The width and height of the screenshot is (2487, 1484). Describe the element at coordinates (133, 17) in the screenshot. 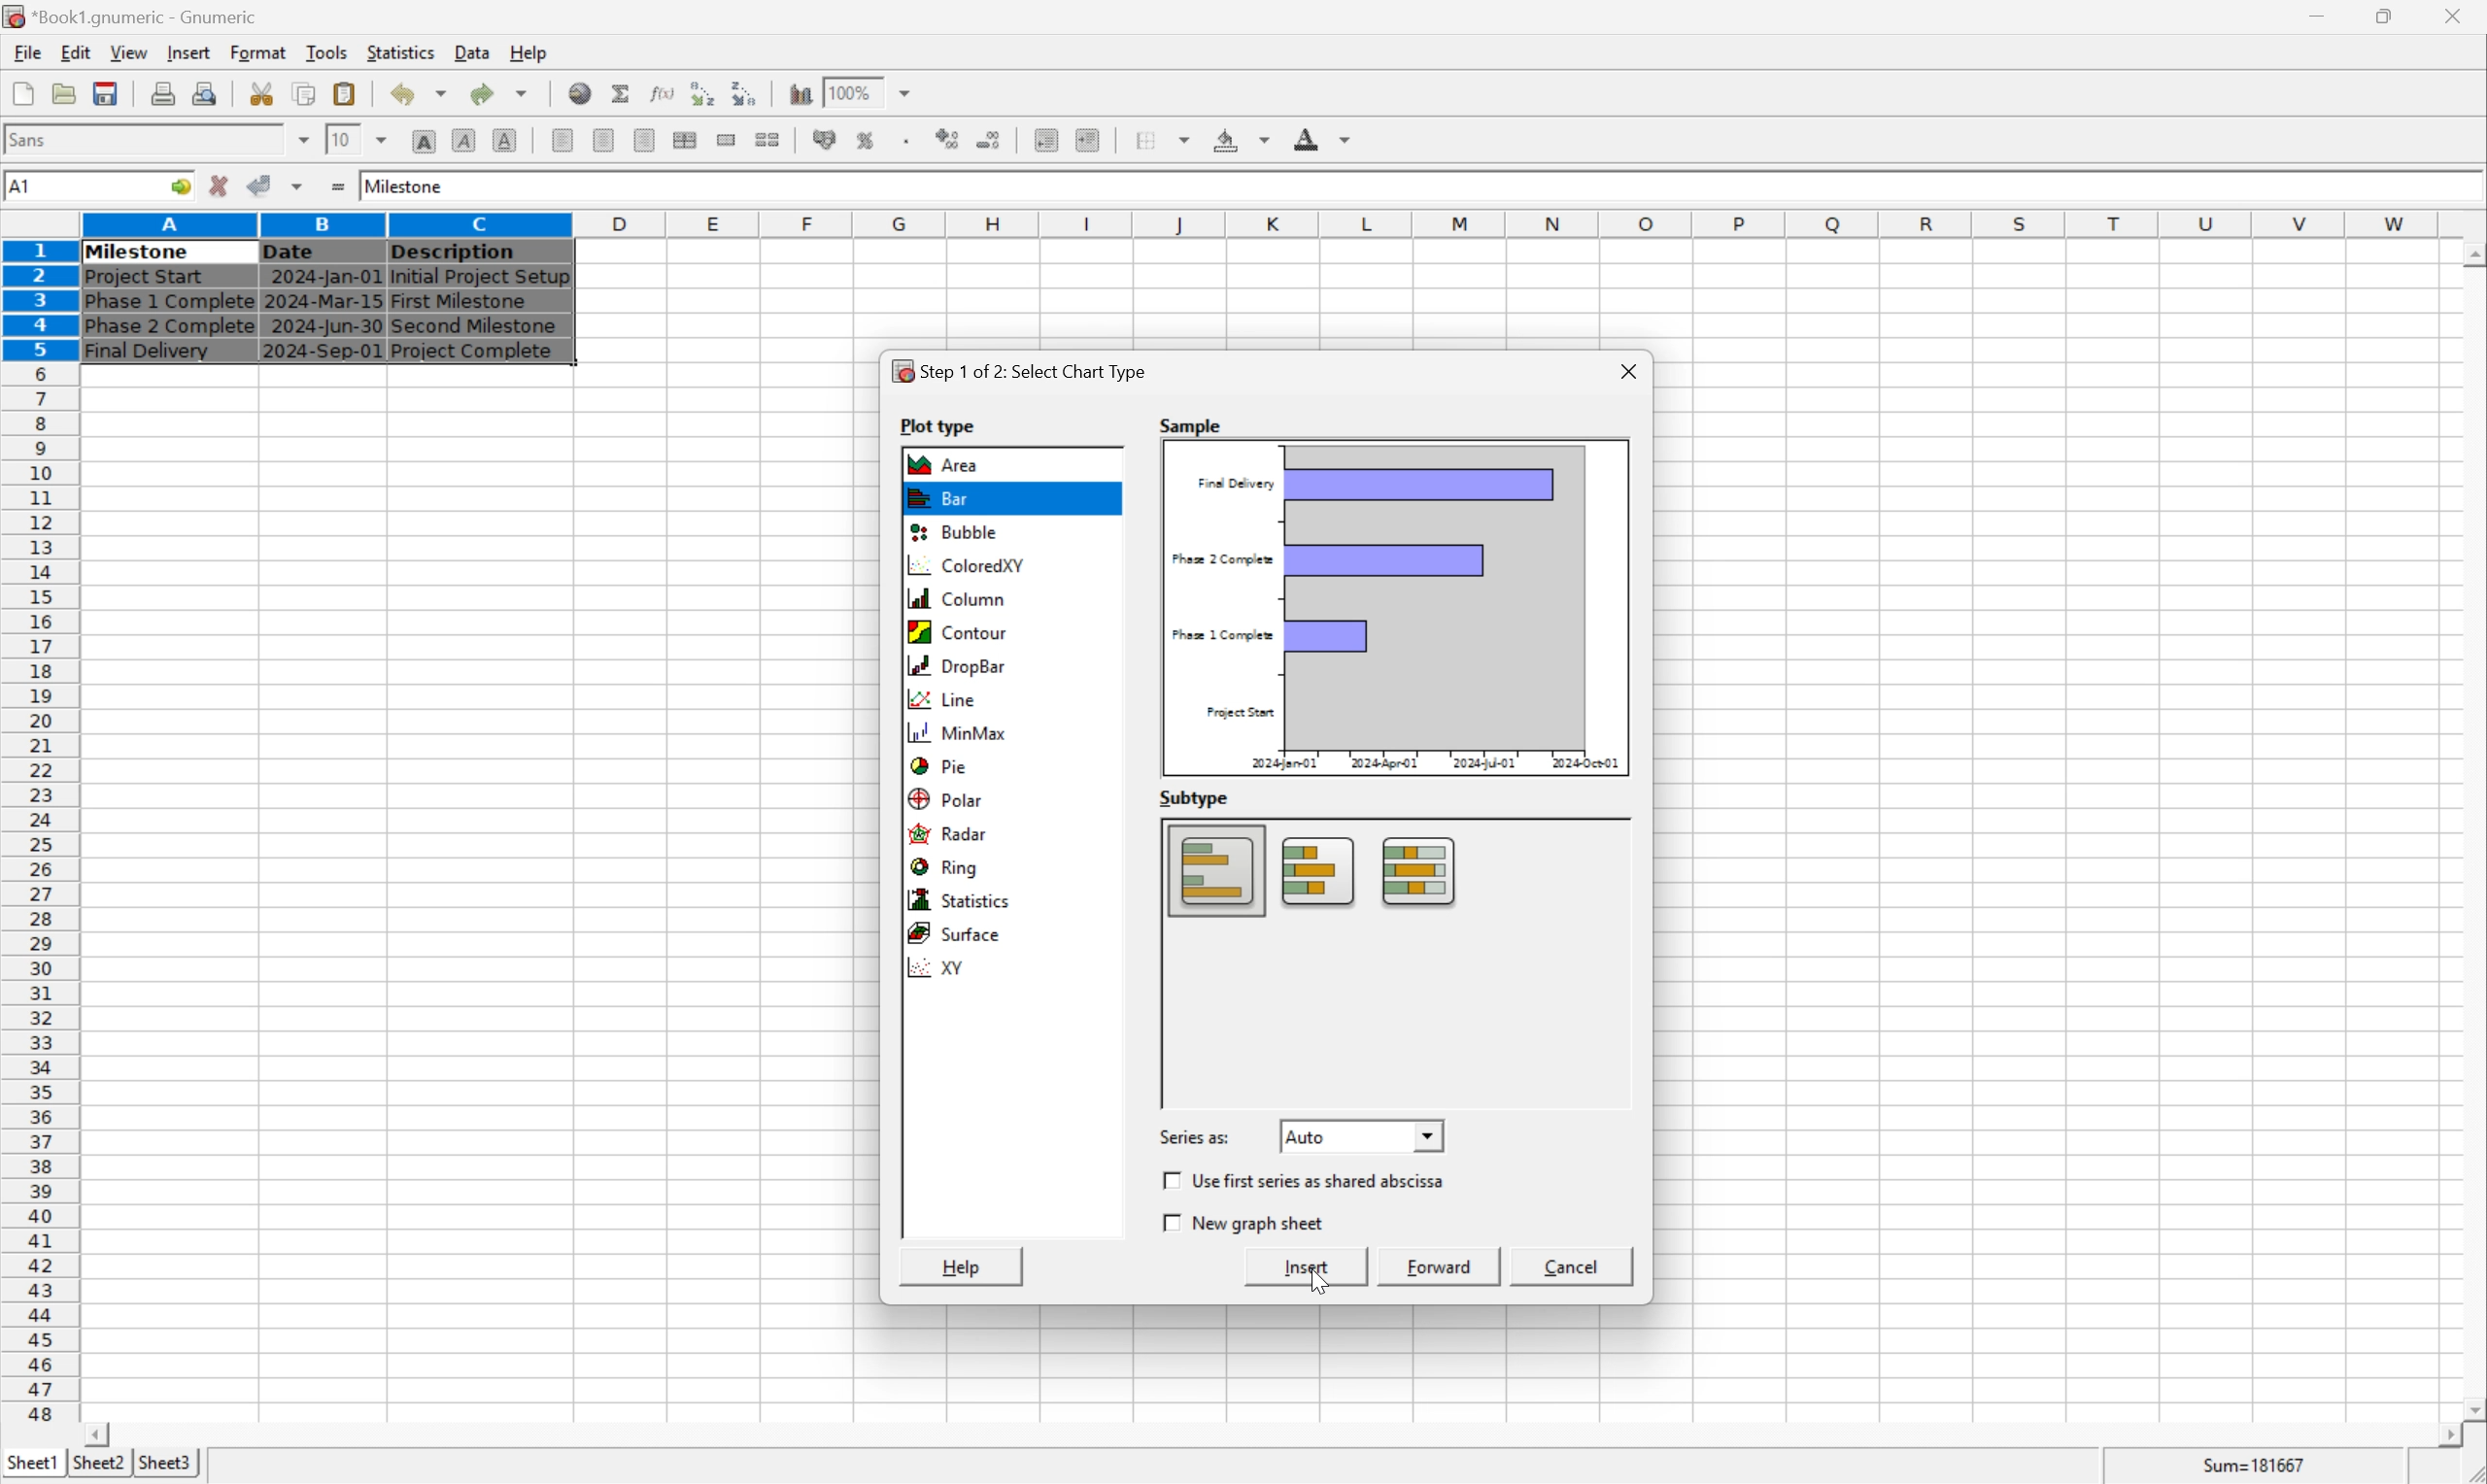

I see `Application name` at that location.